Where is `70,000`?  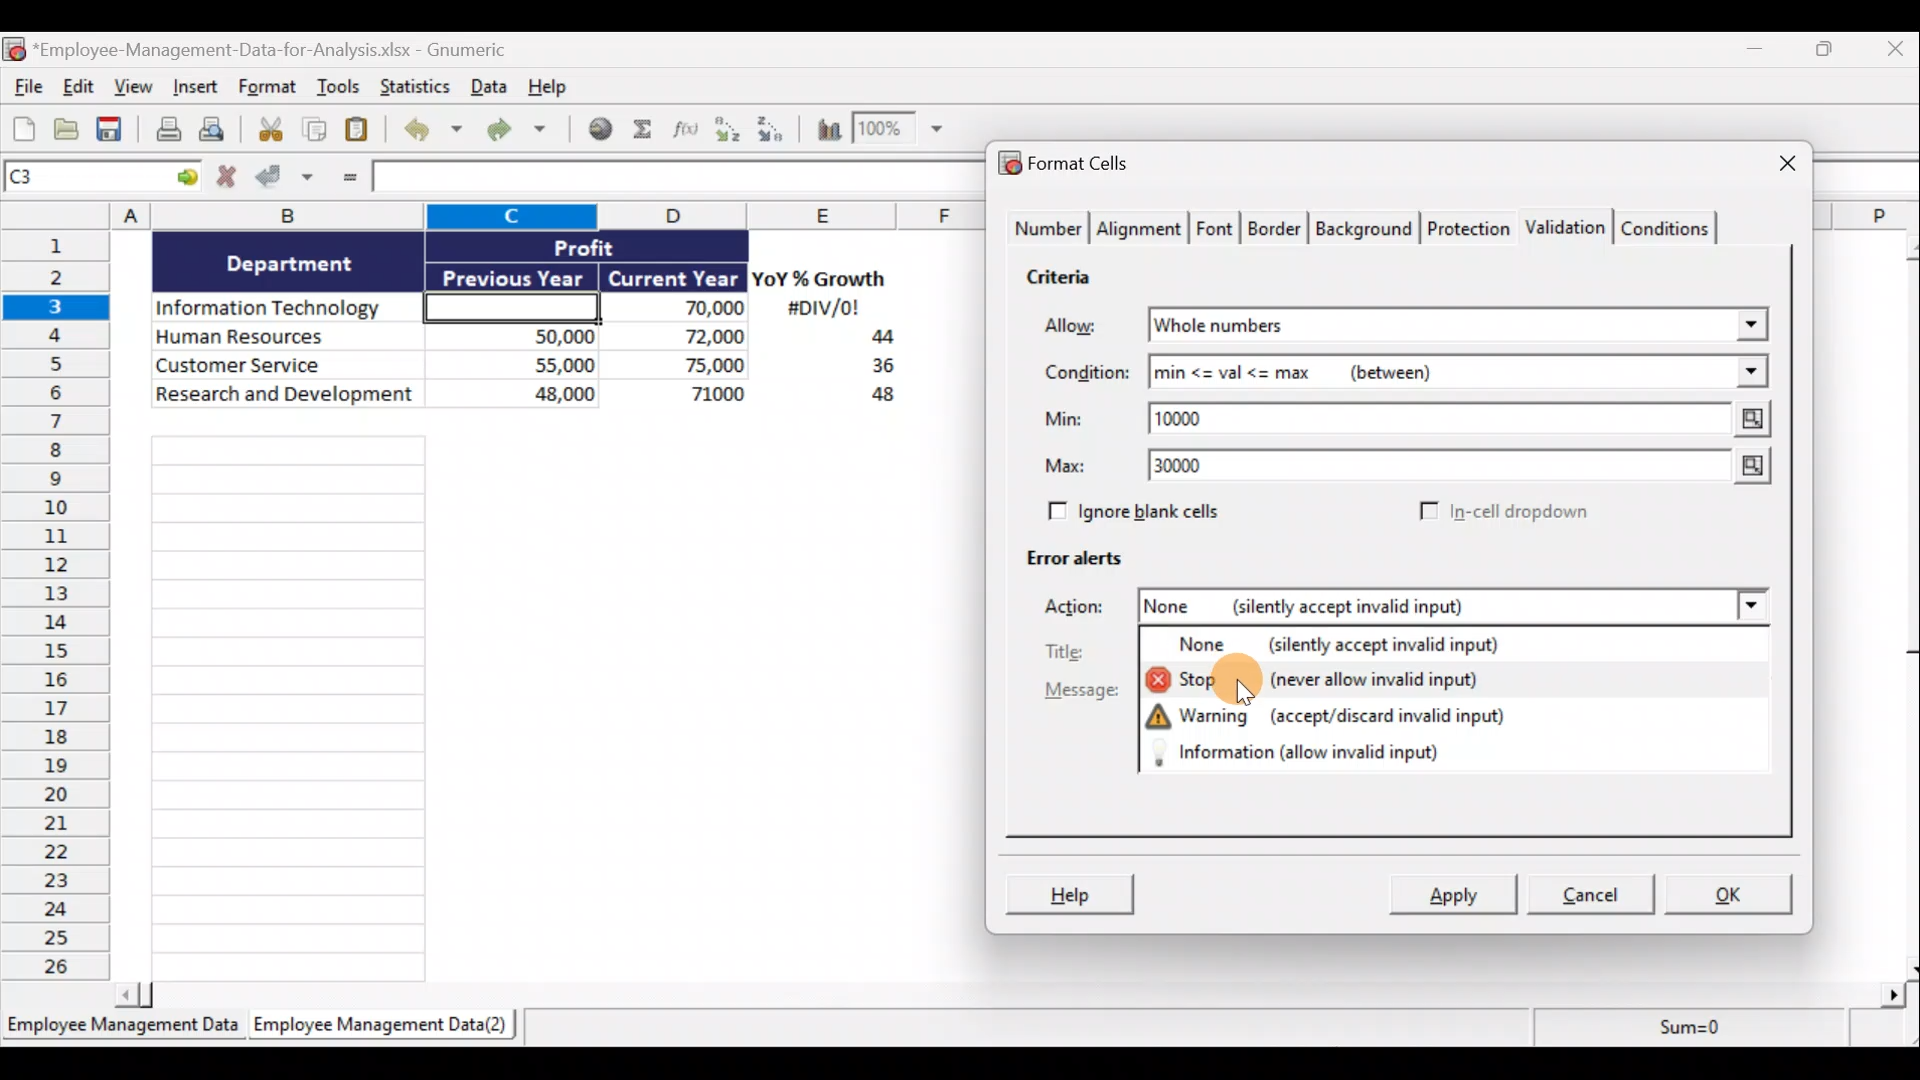
70,000 is located at coordinates (684, 309).